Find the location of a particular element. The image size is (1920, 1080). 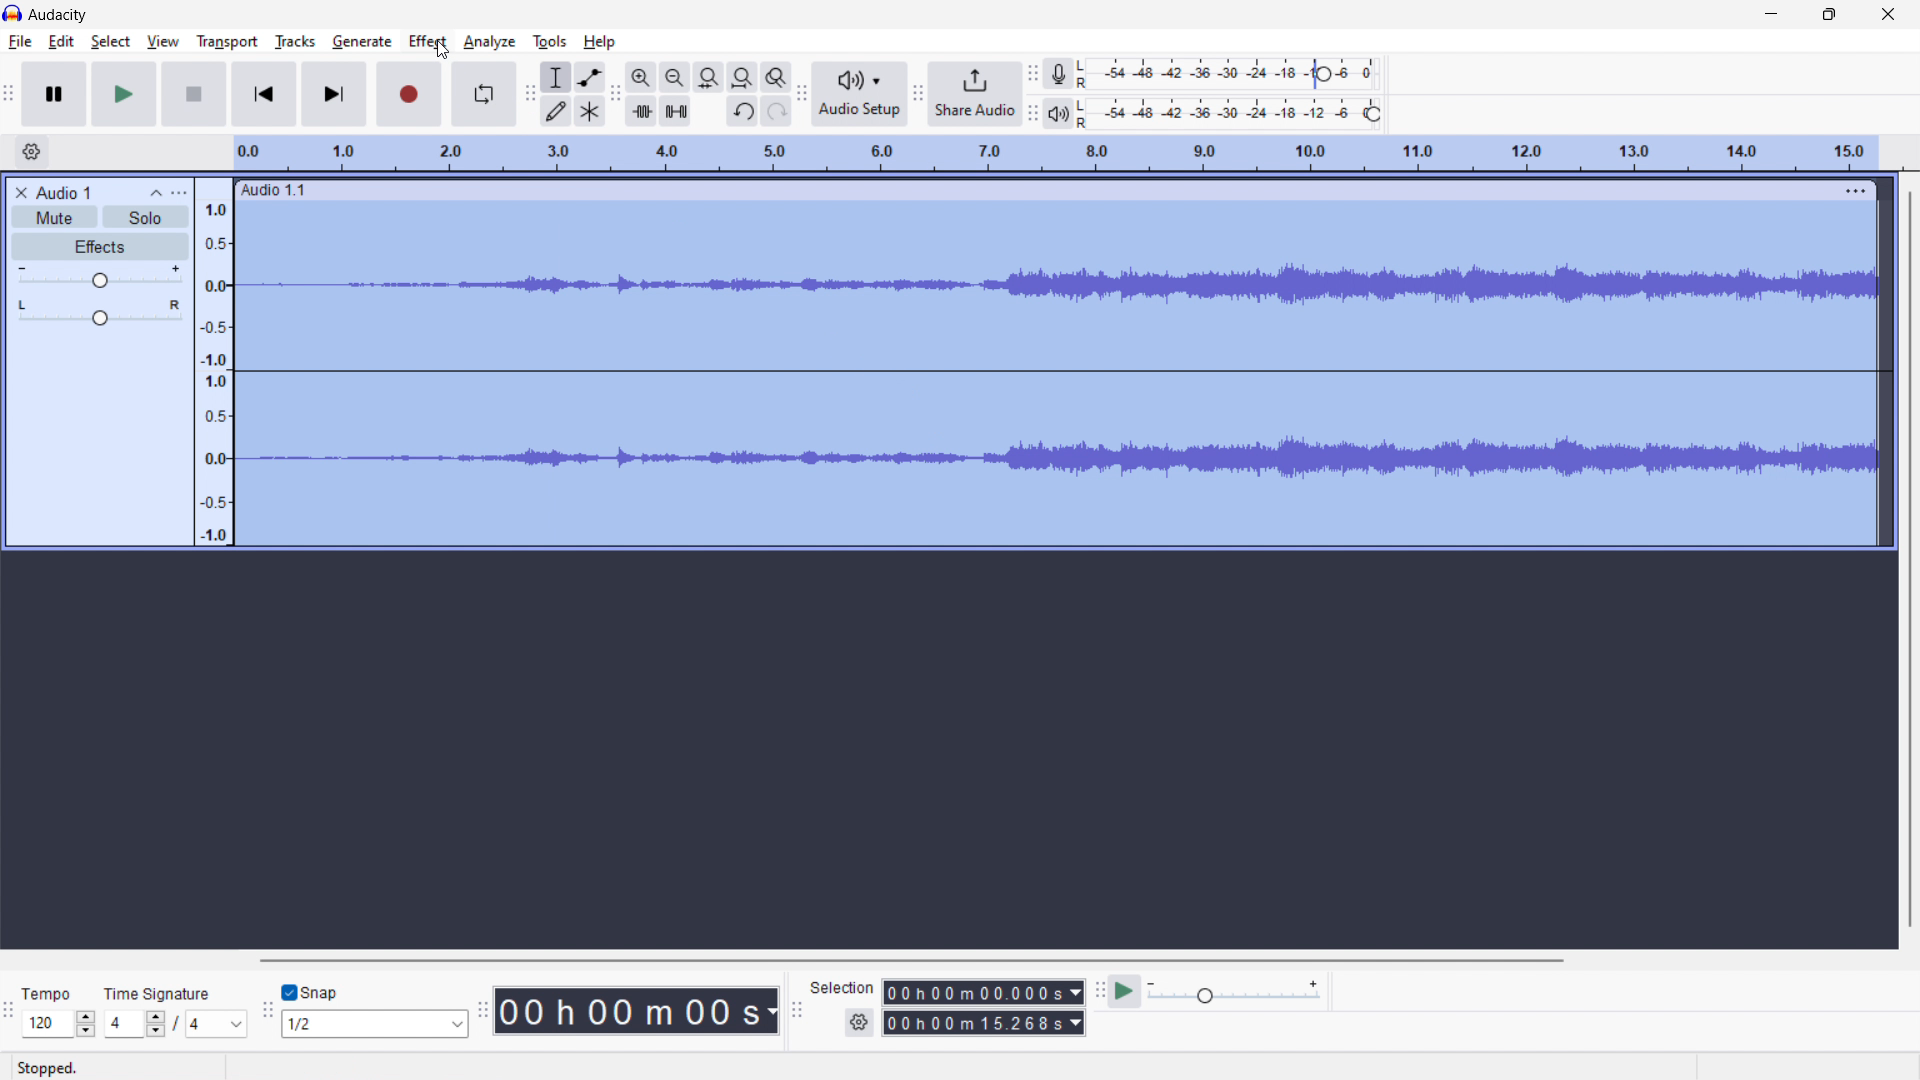

tools toolbar is located at coordinates (530, 94).